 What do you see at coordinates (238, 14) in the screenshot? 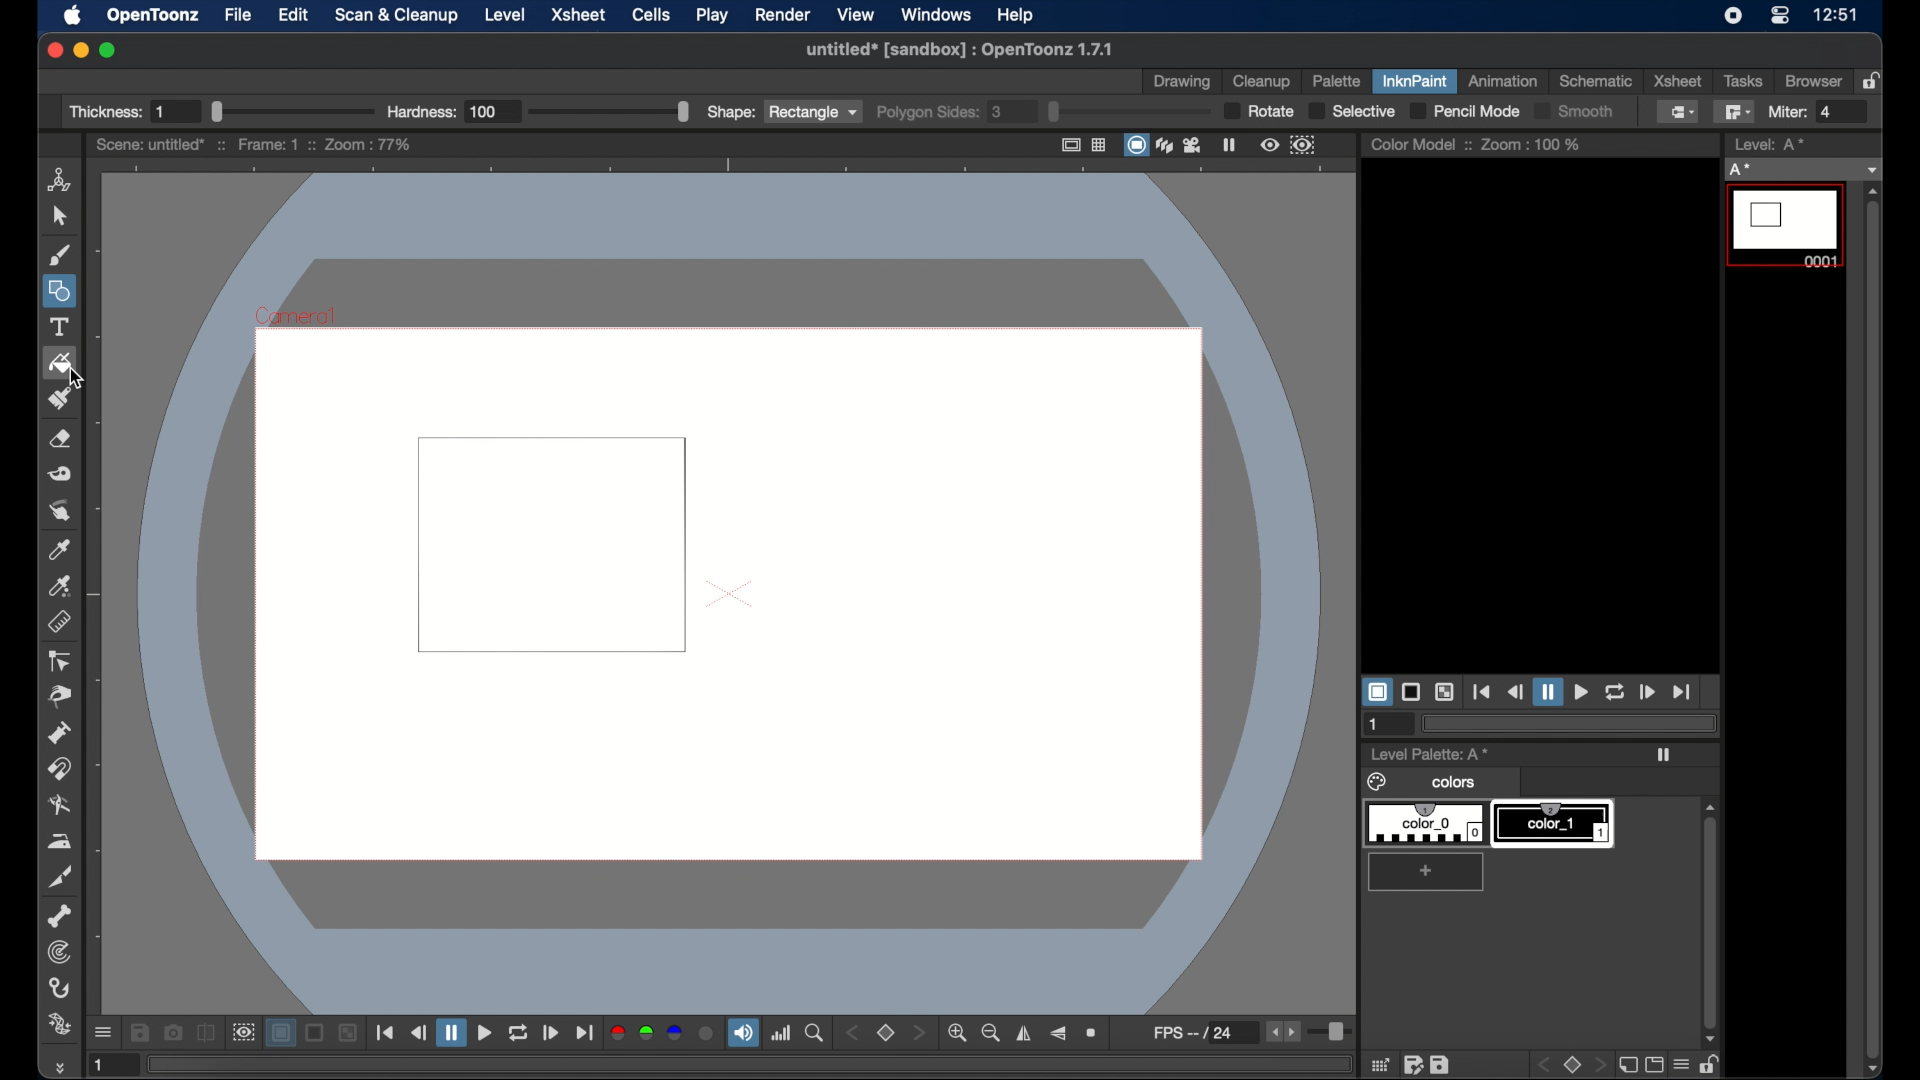
I see `file` at bounding box center [238, 14].